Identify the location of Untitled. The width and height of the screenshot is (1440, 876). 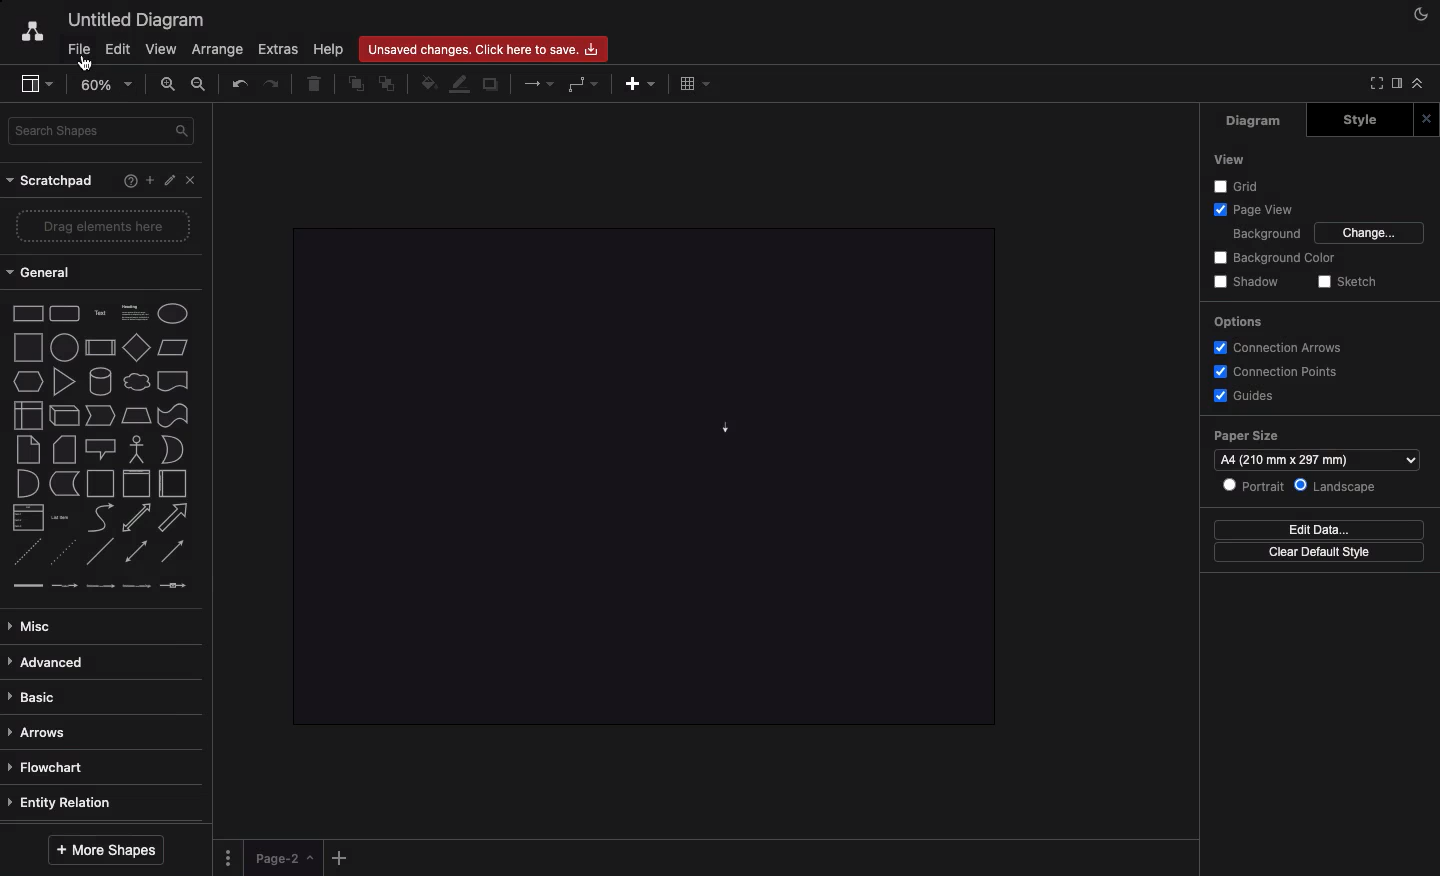
(132, 19).